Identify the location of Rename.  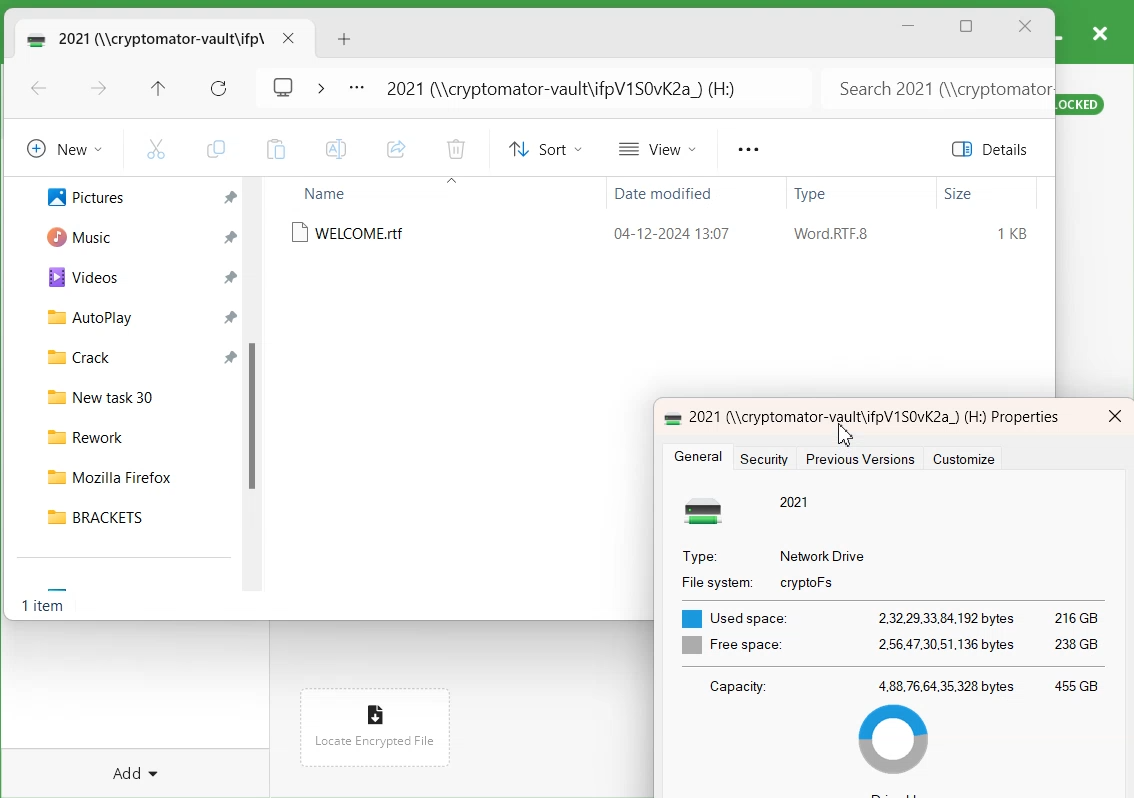
(337, 149).